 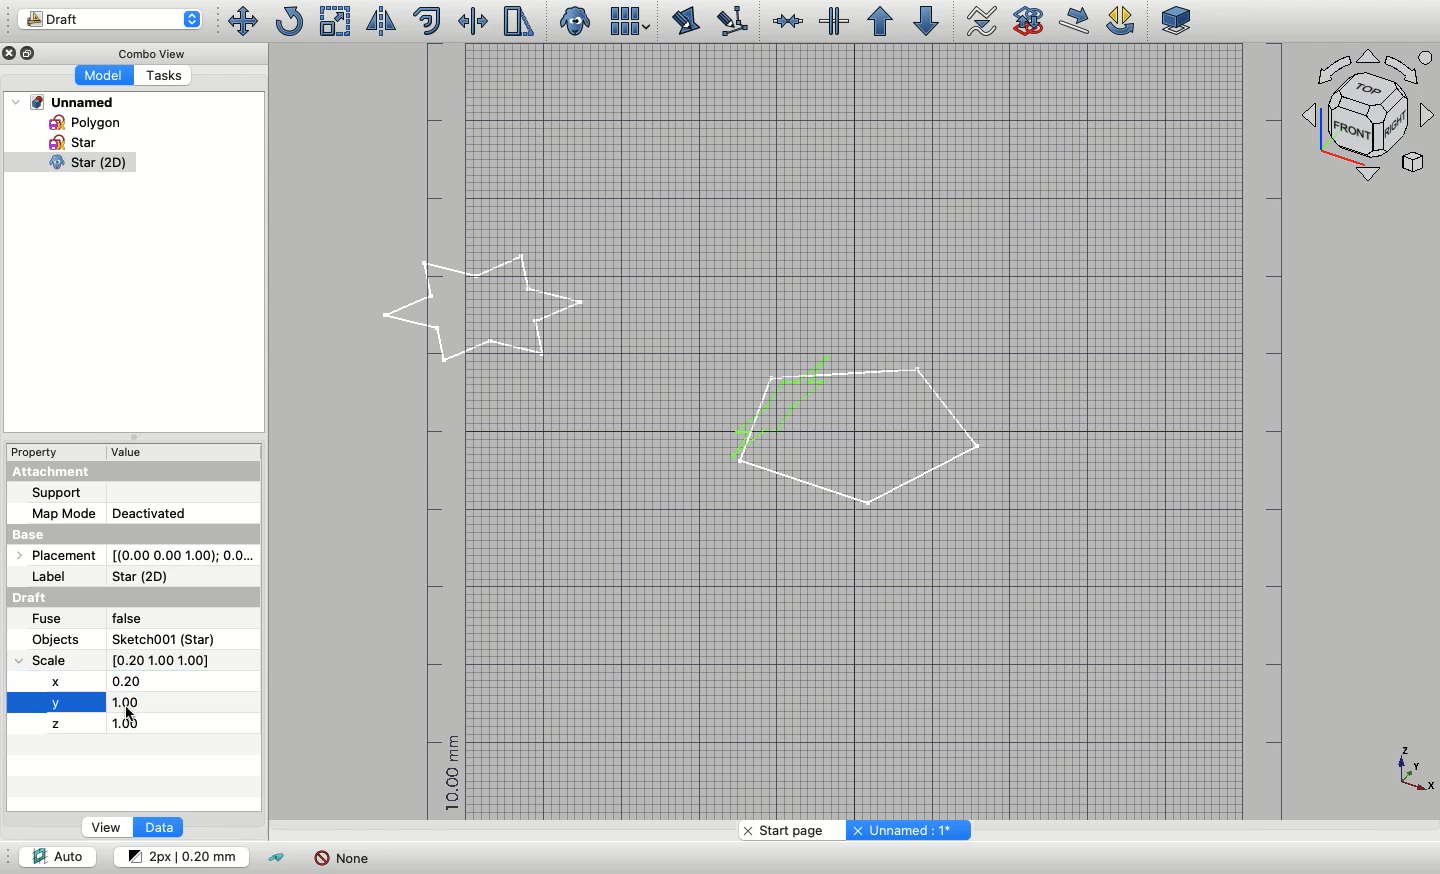 I want to click on Label, so click(x=56, y=577).